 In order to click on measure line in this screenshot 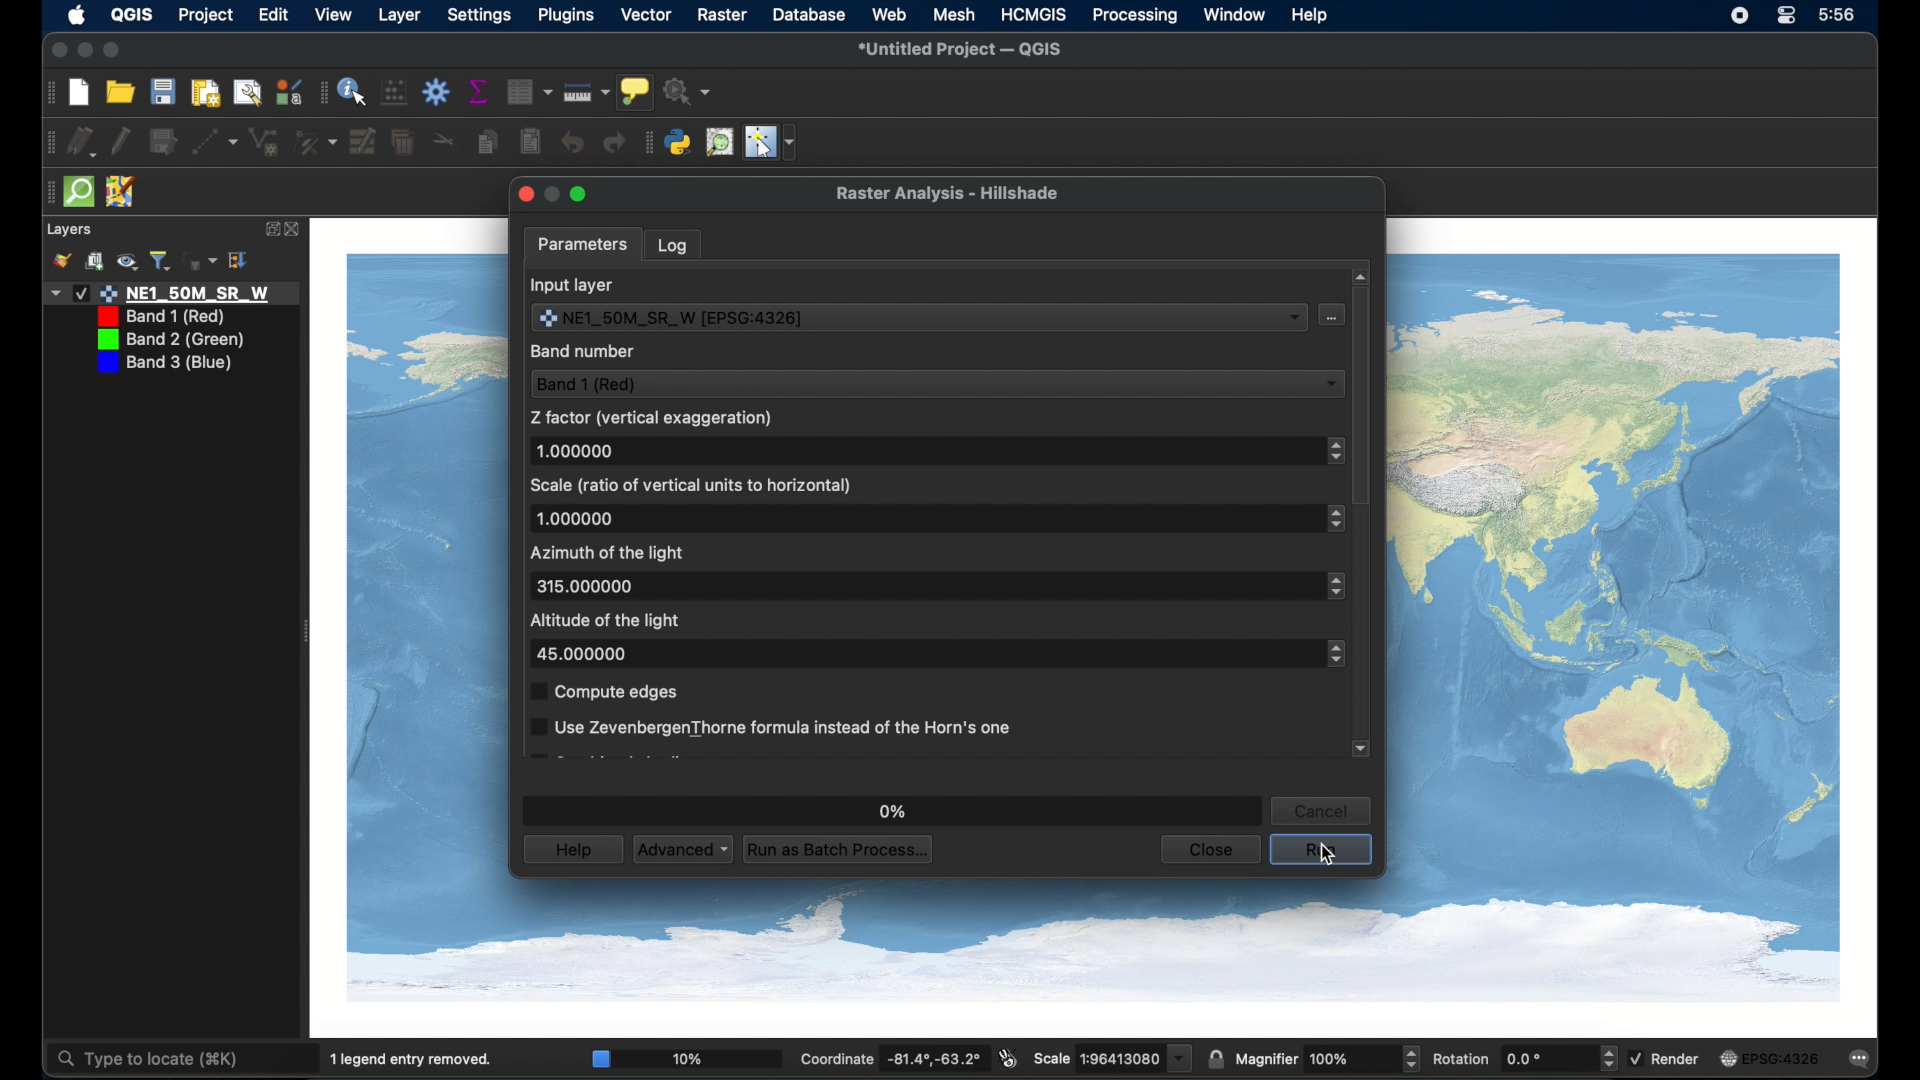, I will do `click(585, 92)`.